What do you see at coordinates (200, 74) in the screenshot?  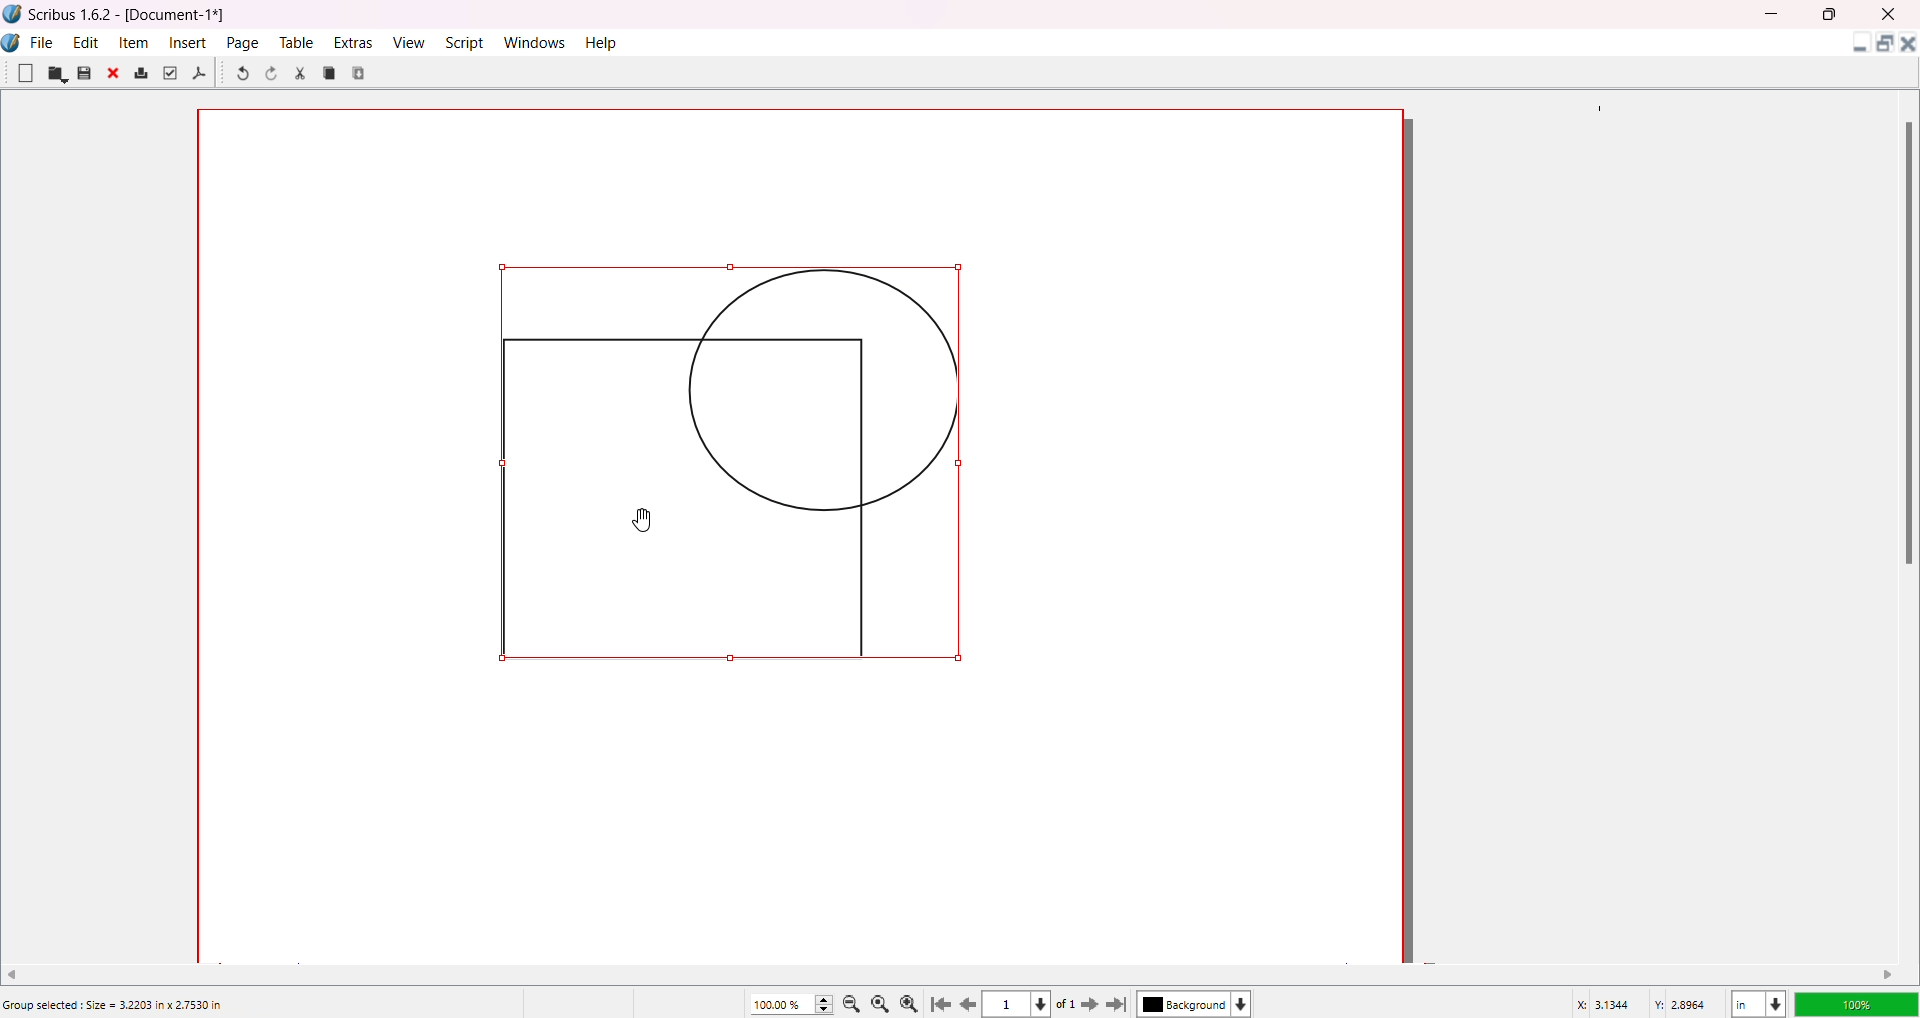 I see `Save as PDF` at bounding box center [200, 74].